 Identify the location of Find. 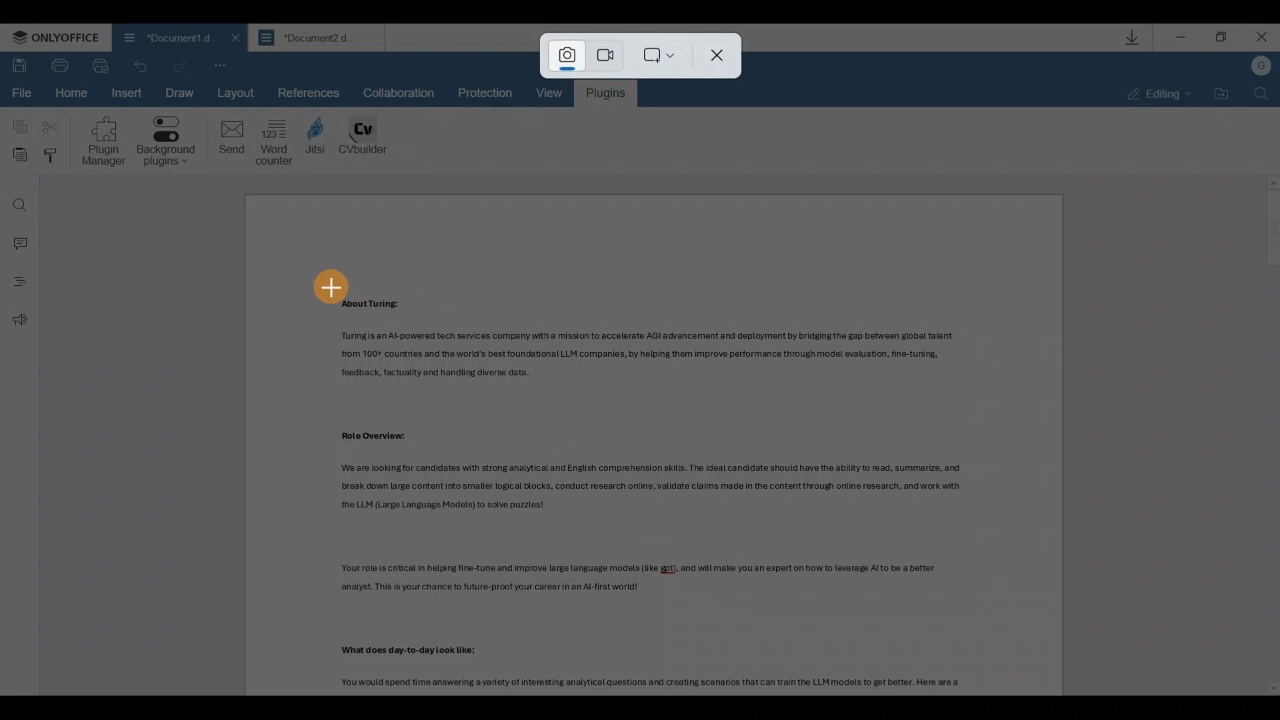
(18, 201).